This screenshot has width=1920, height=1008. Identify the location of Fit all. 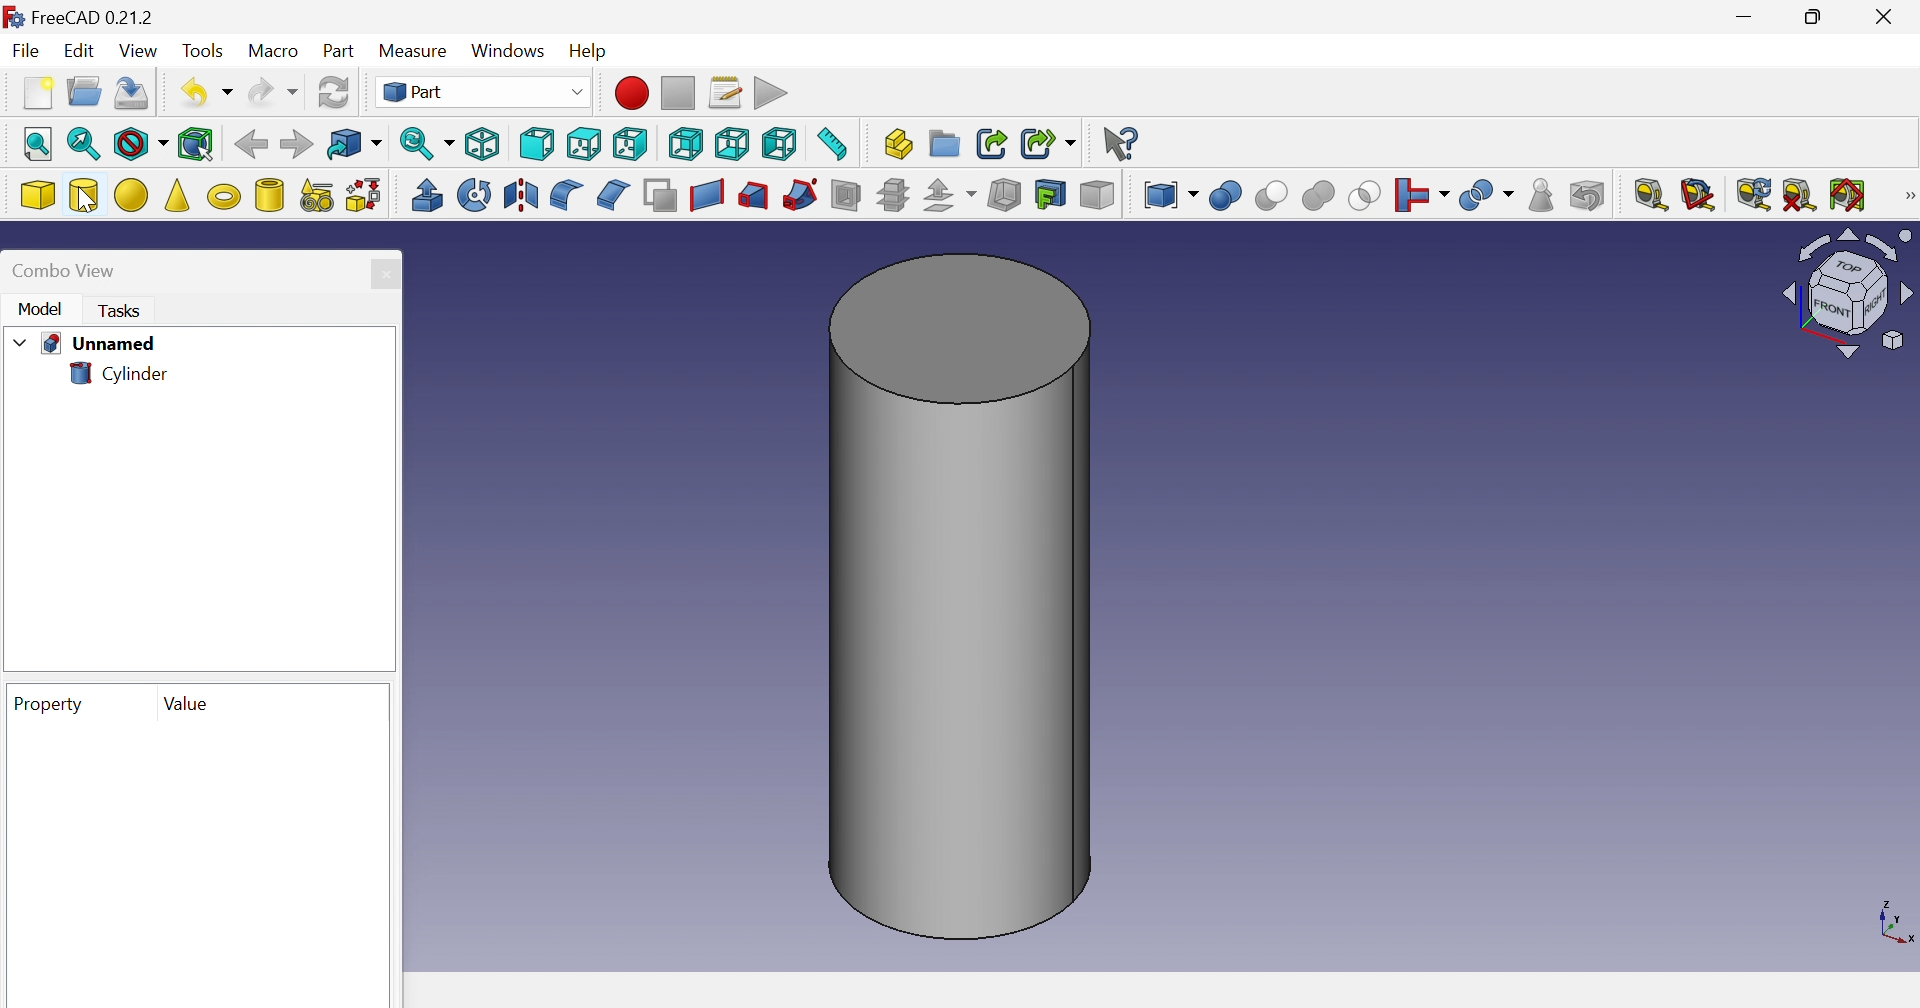
(37, 140).